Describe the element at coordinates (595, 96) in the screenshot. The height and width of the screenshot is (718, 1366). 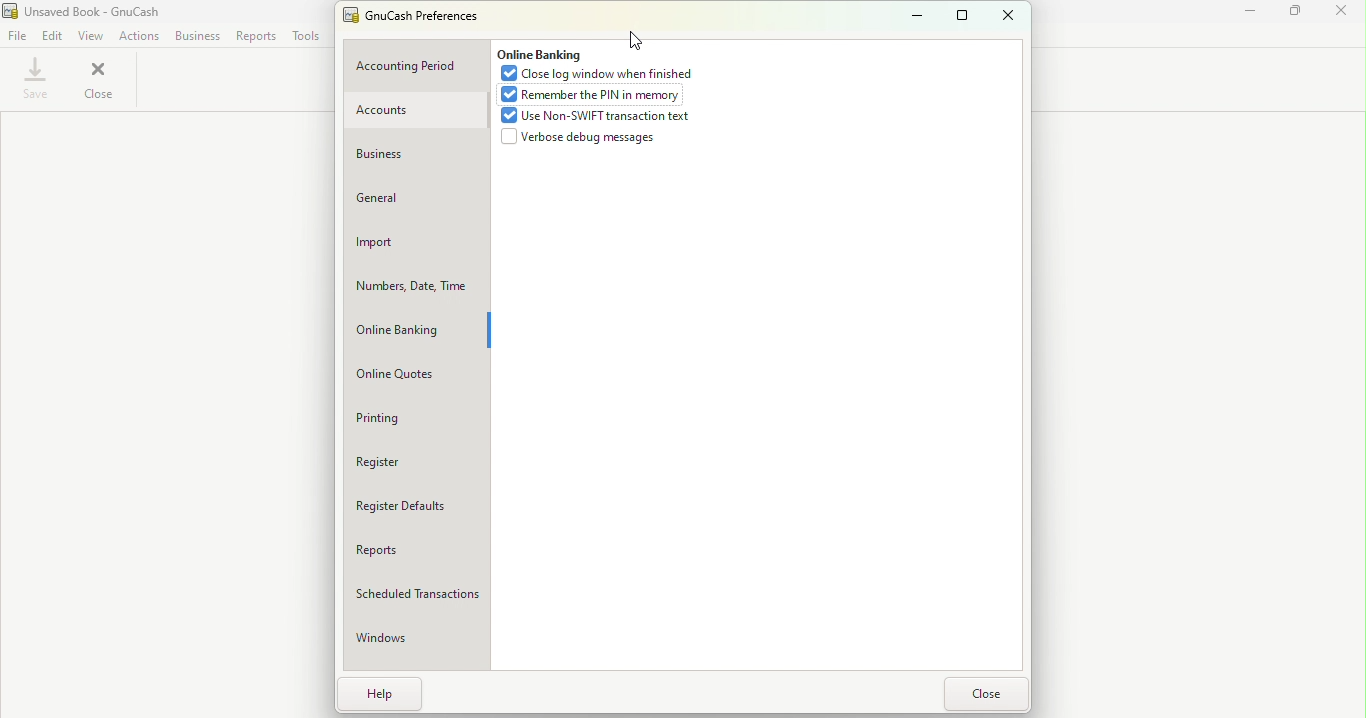
I see `Remember the PIN in memory` at that location.